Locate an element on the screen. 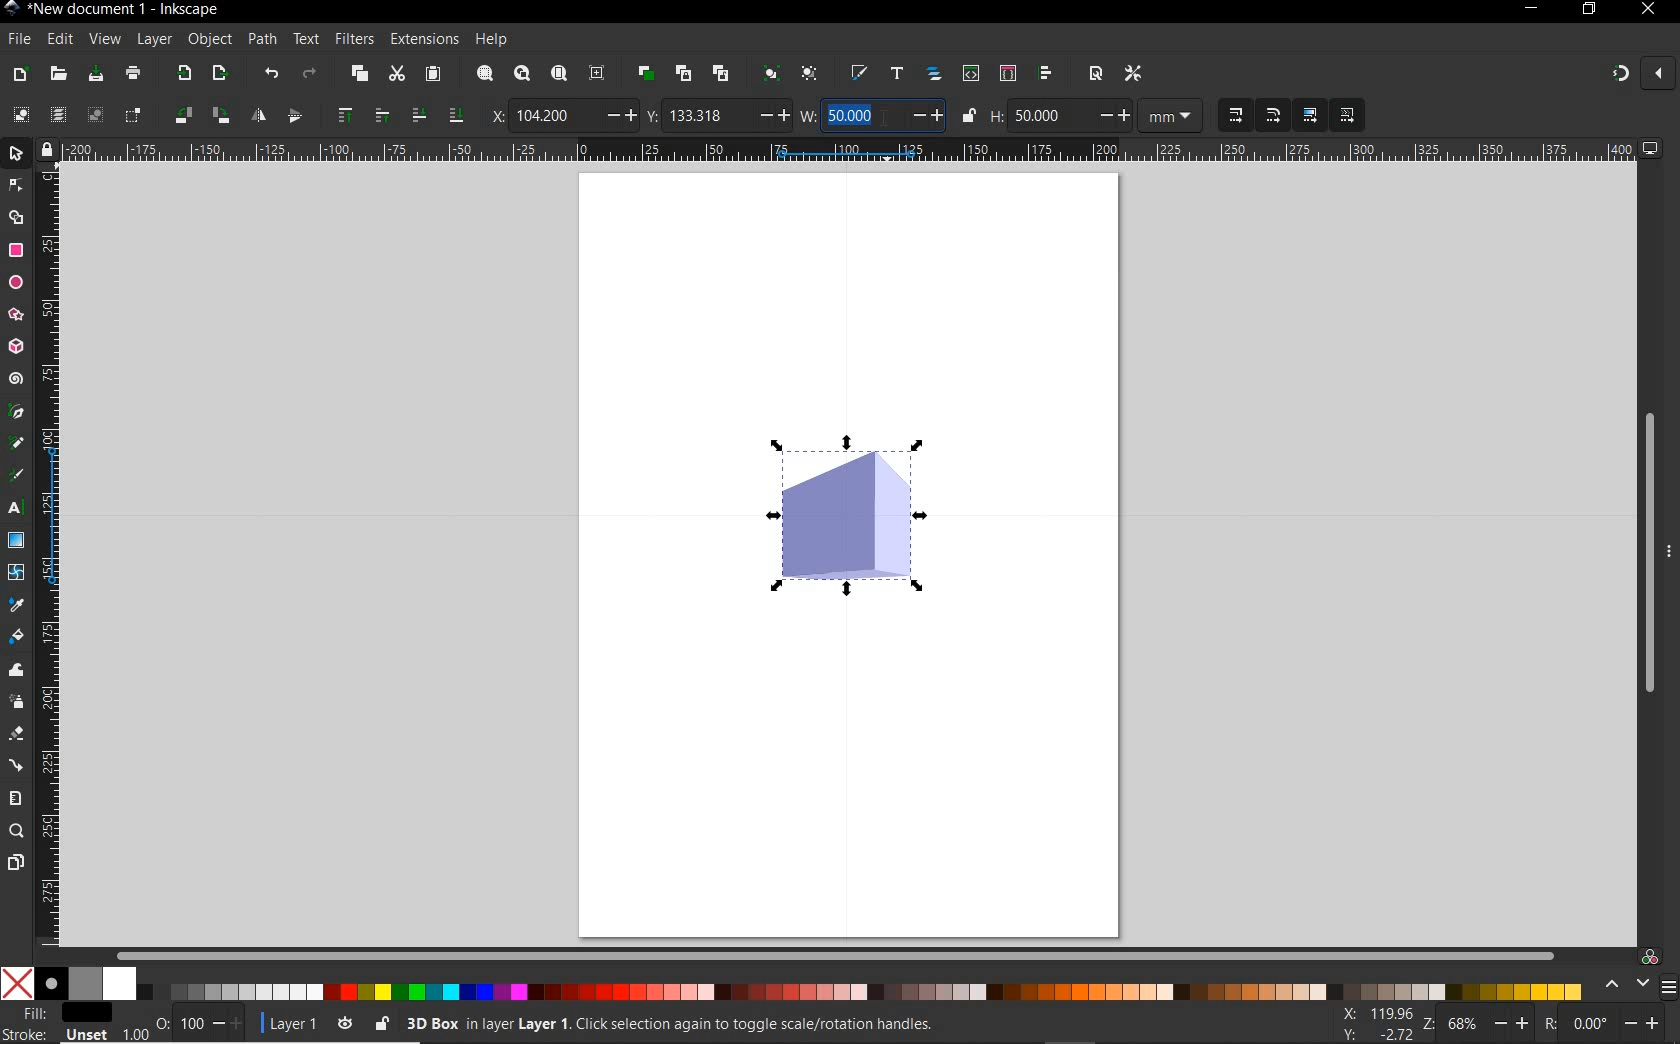  h is located at coordinates (996, 116).